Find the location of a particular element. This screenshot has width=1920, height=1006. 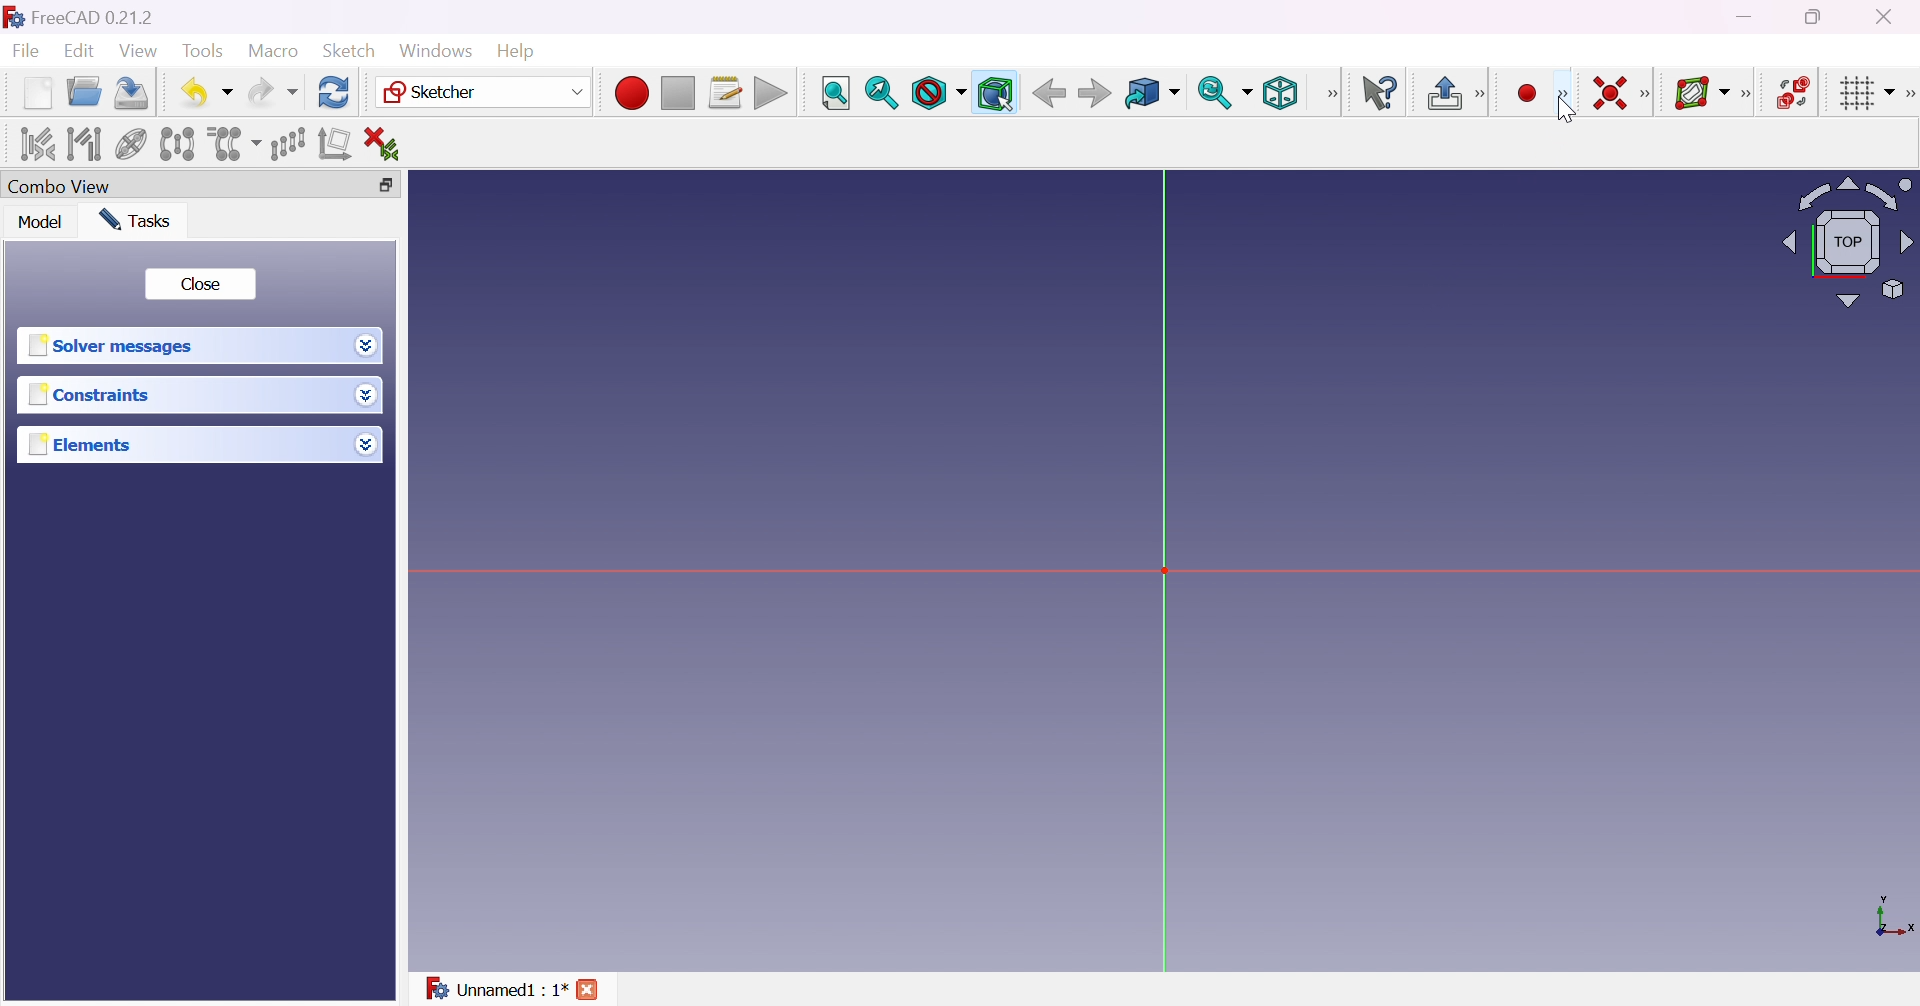

Elements is located at coordinates (82, 445).